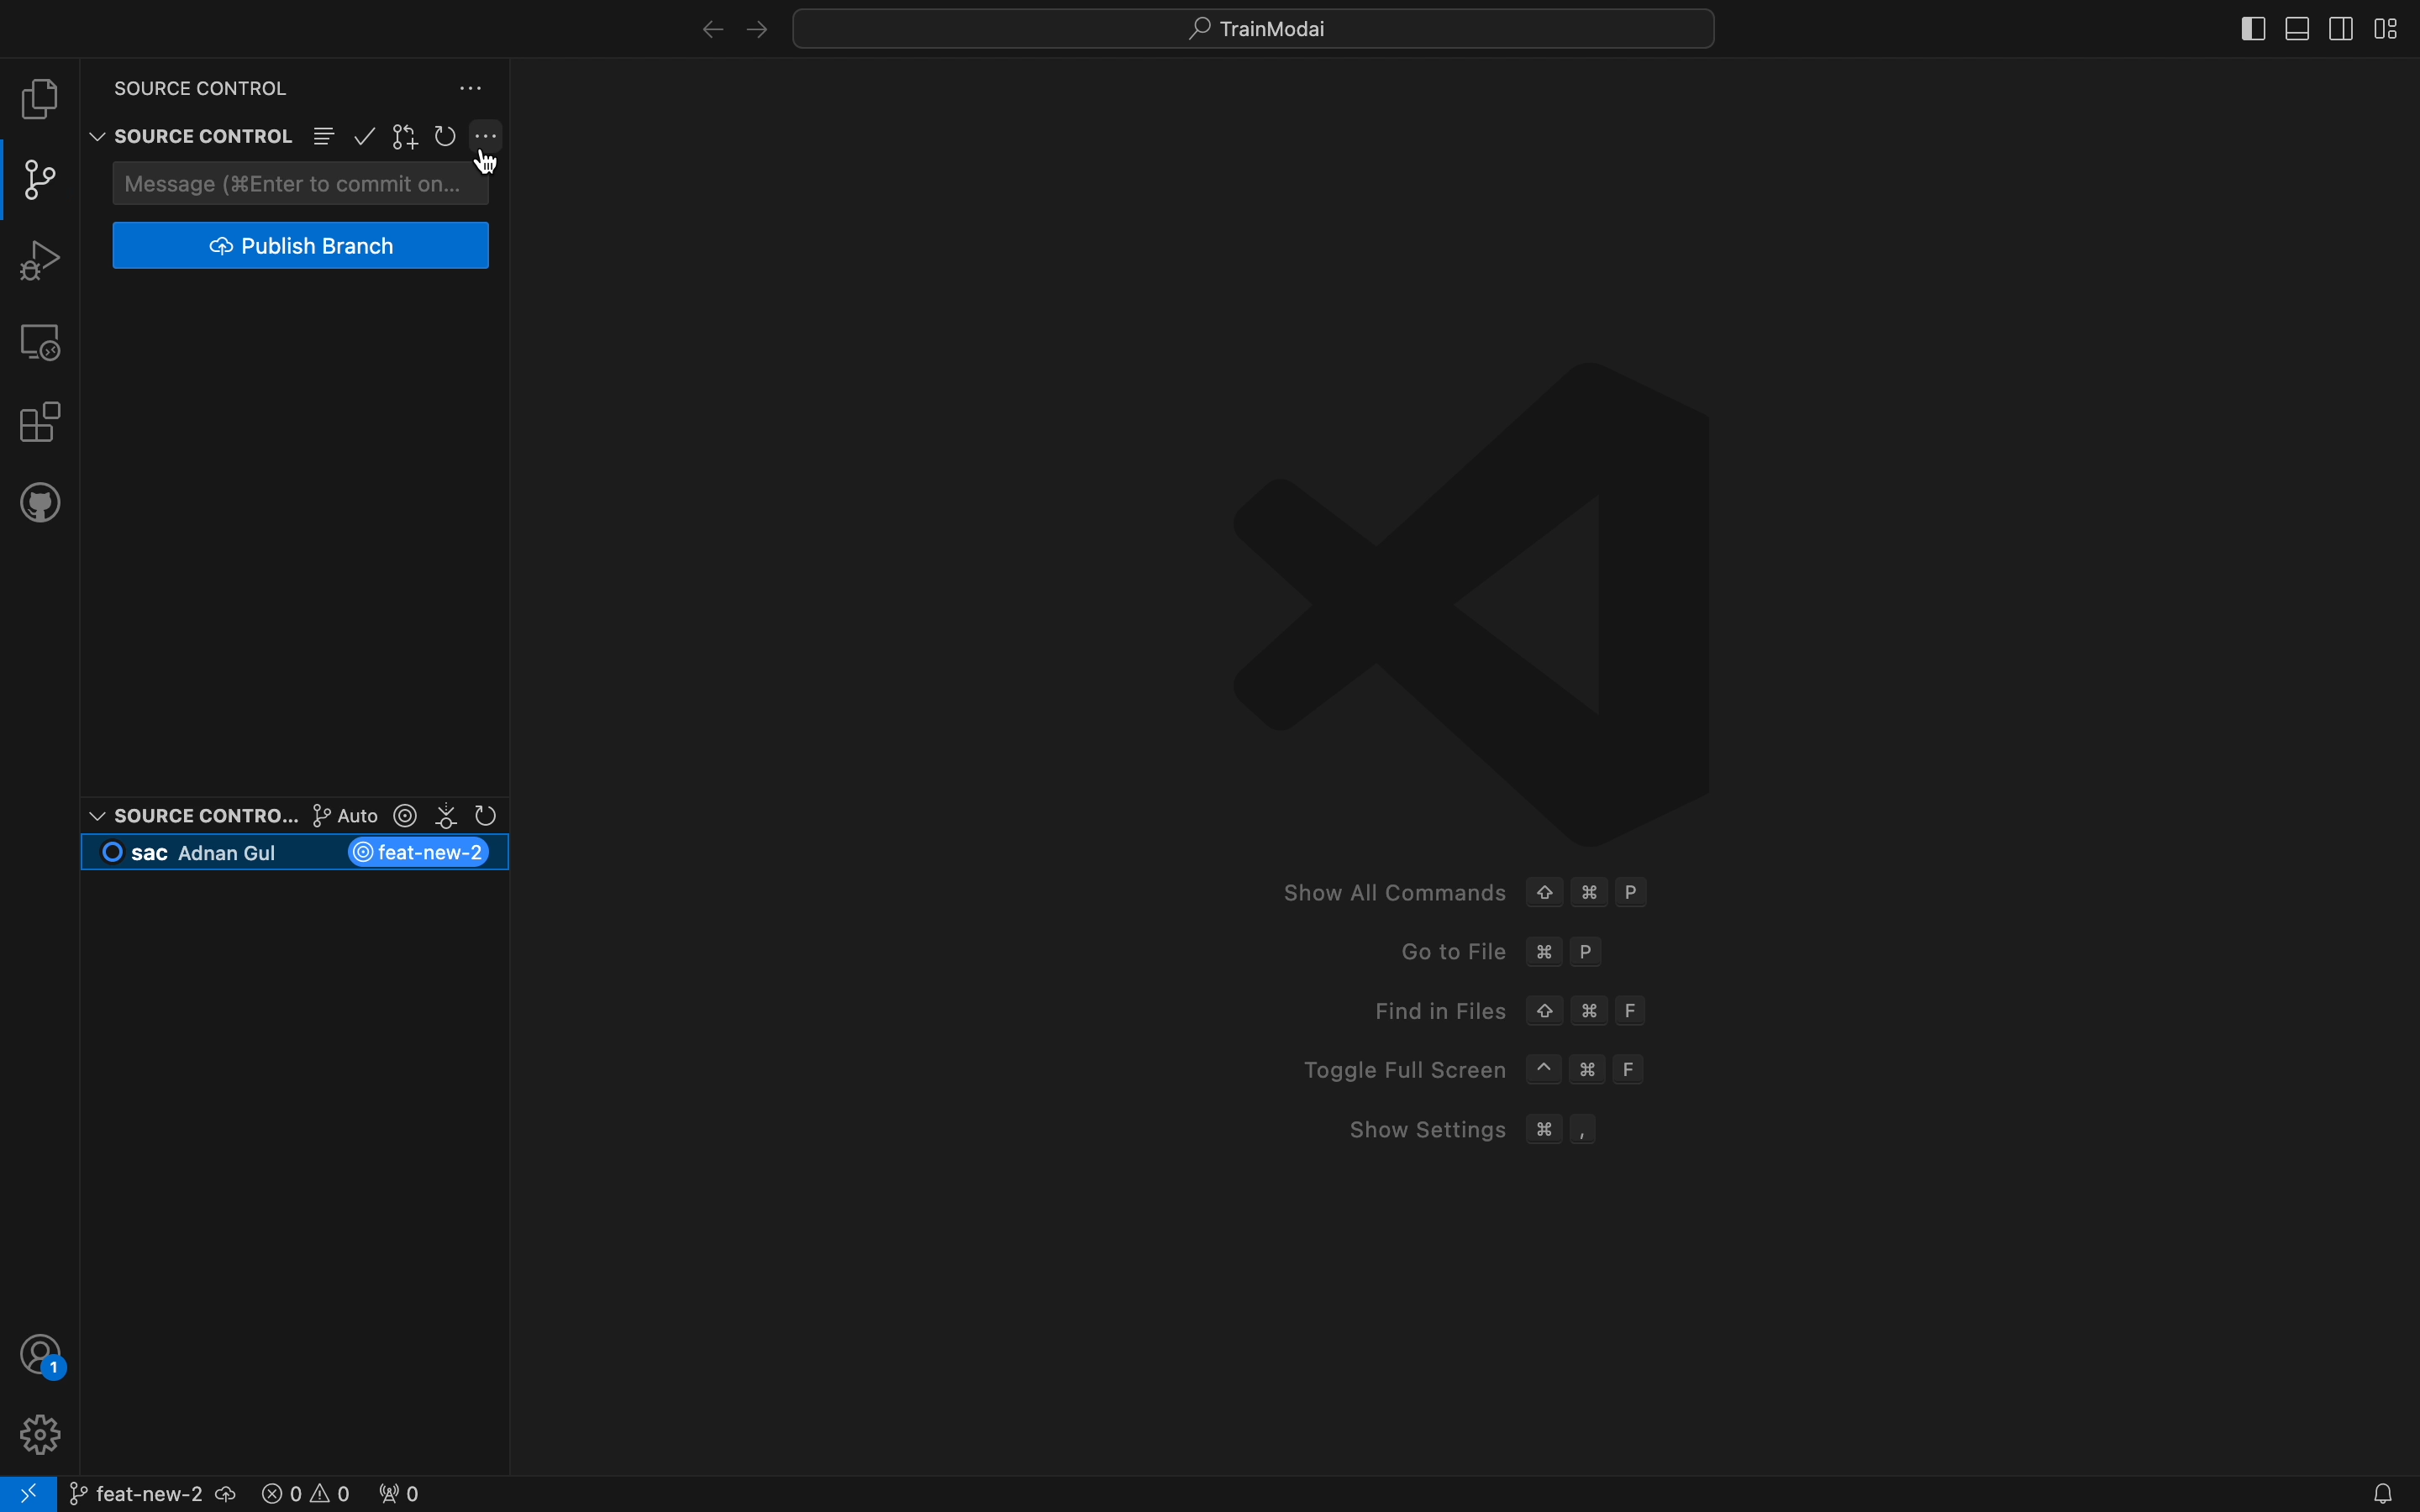 The image size is (2420, 1512). Describe the element at coordinates (40, 99) in the screenshot. I see `file` at that location.